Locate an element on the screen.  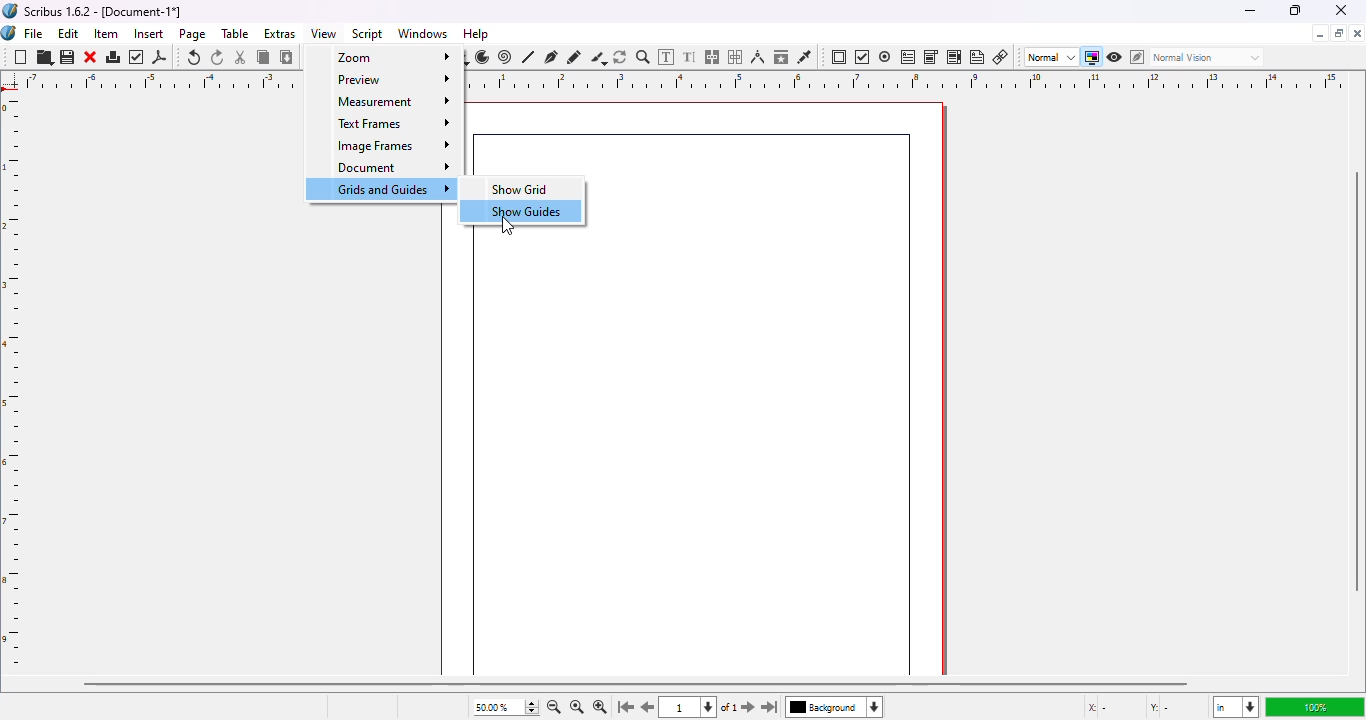
go to the previous pagr is located at coordinates (649, 708).